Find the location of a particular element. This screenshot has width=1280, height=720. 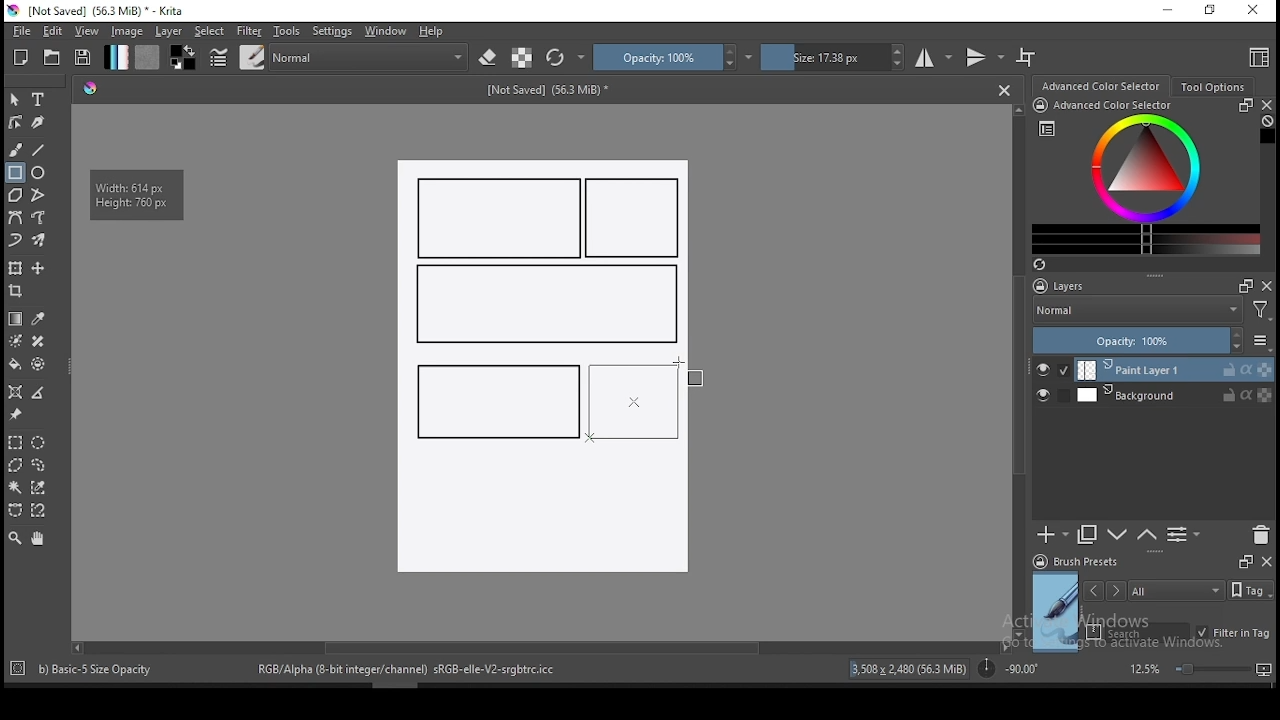

settings is located at coordinates (332, 31).